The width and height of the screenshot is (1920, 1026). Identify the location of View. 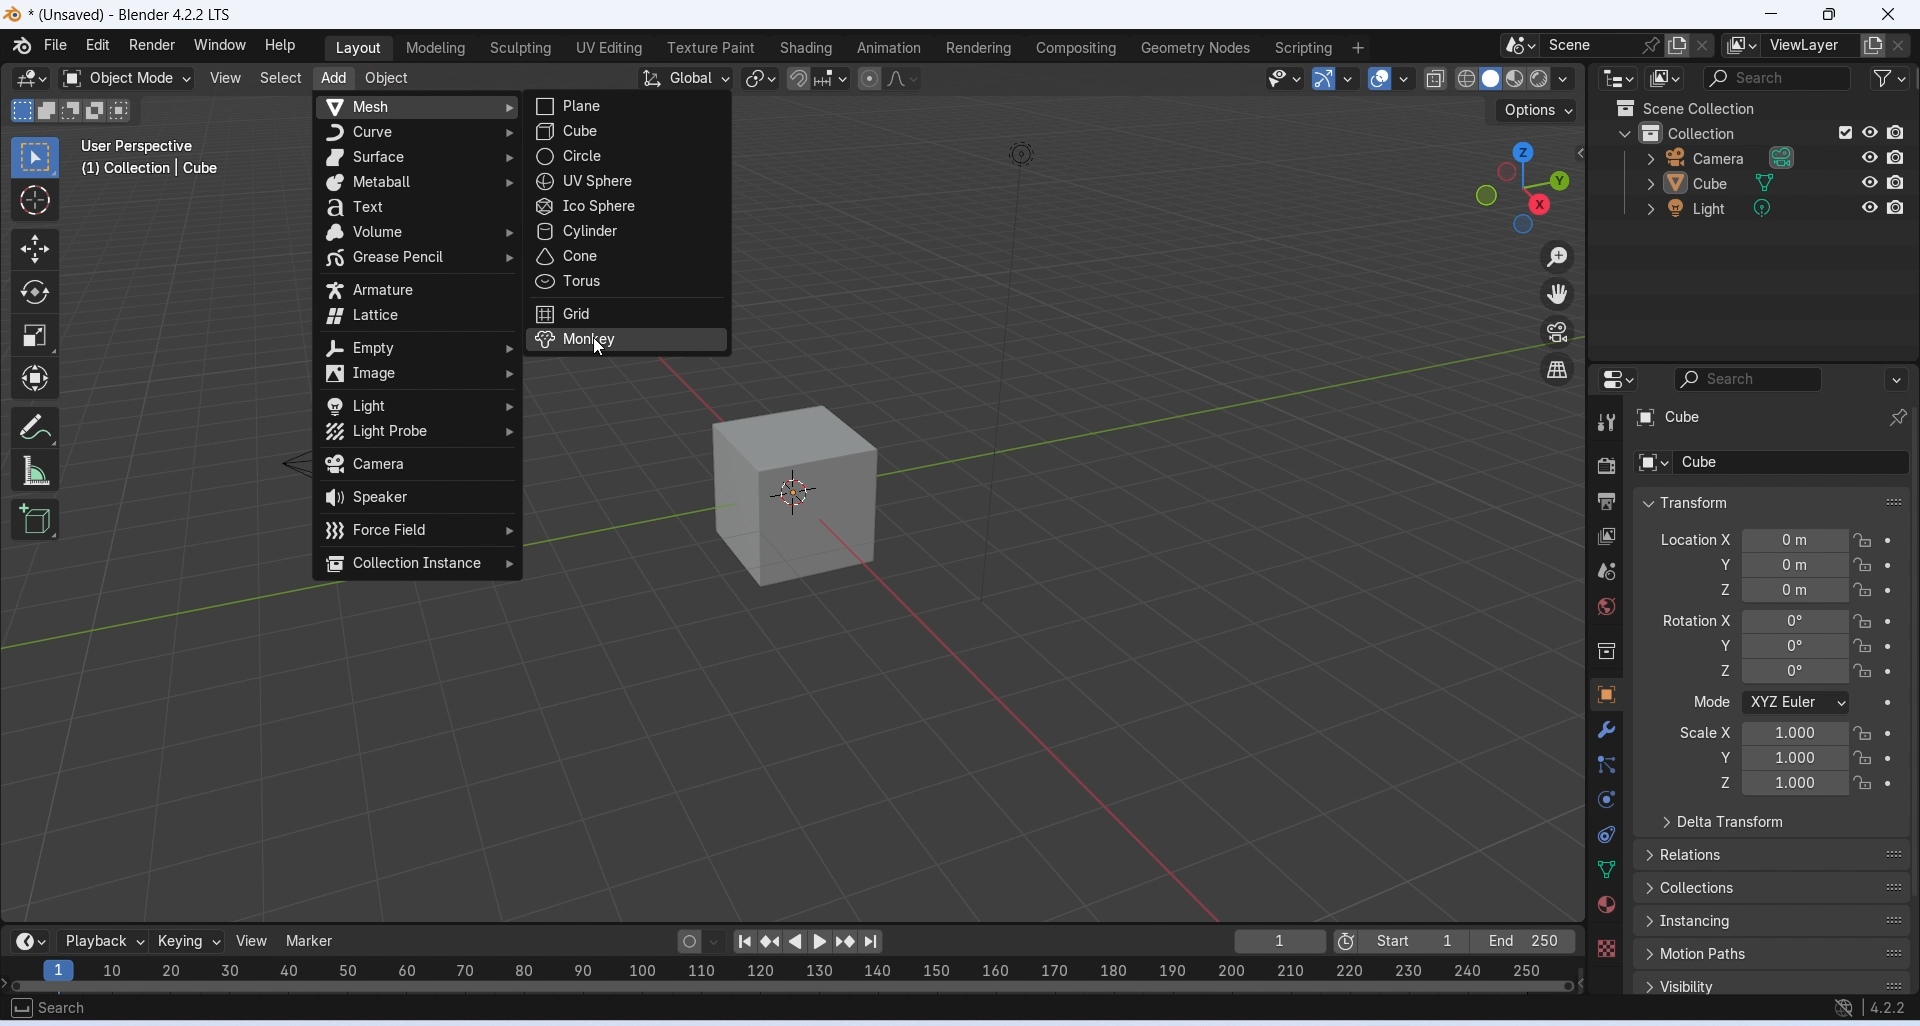
(225, 78).